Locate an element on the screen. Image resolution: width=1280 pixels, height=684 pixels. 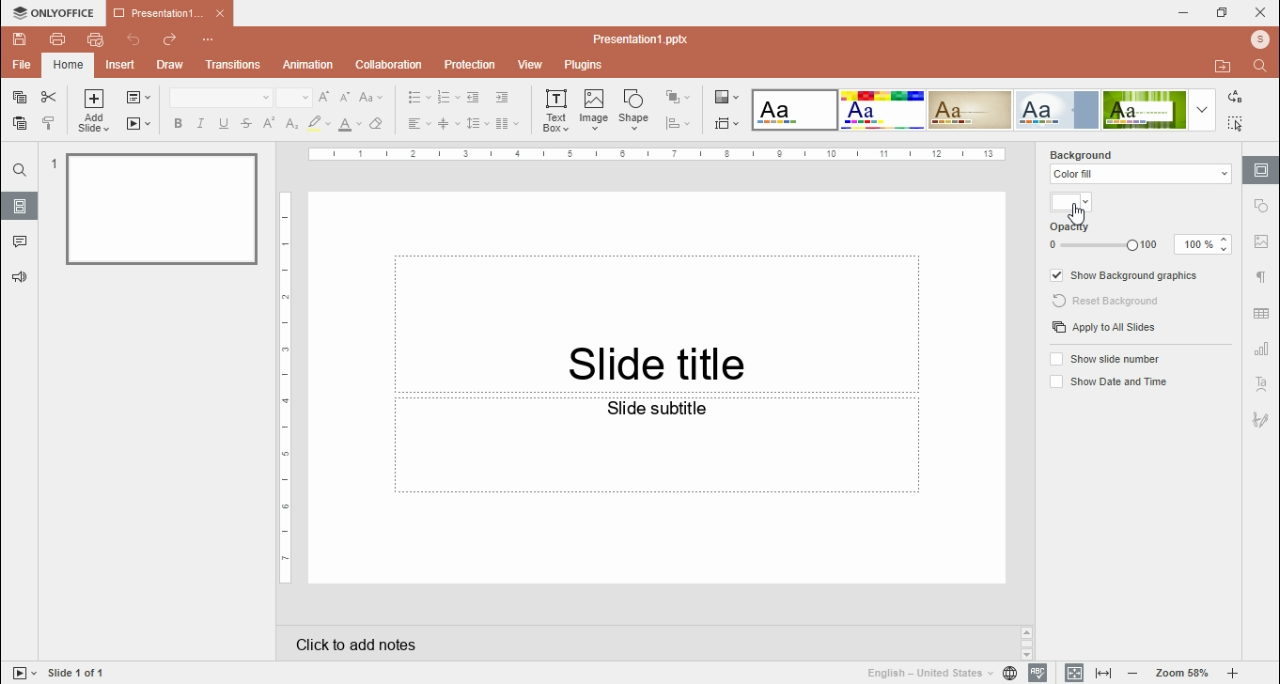
font size is located at coordinates (294, 97).